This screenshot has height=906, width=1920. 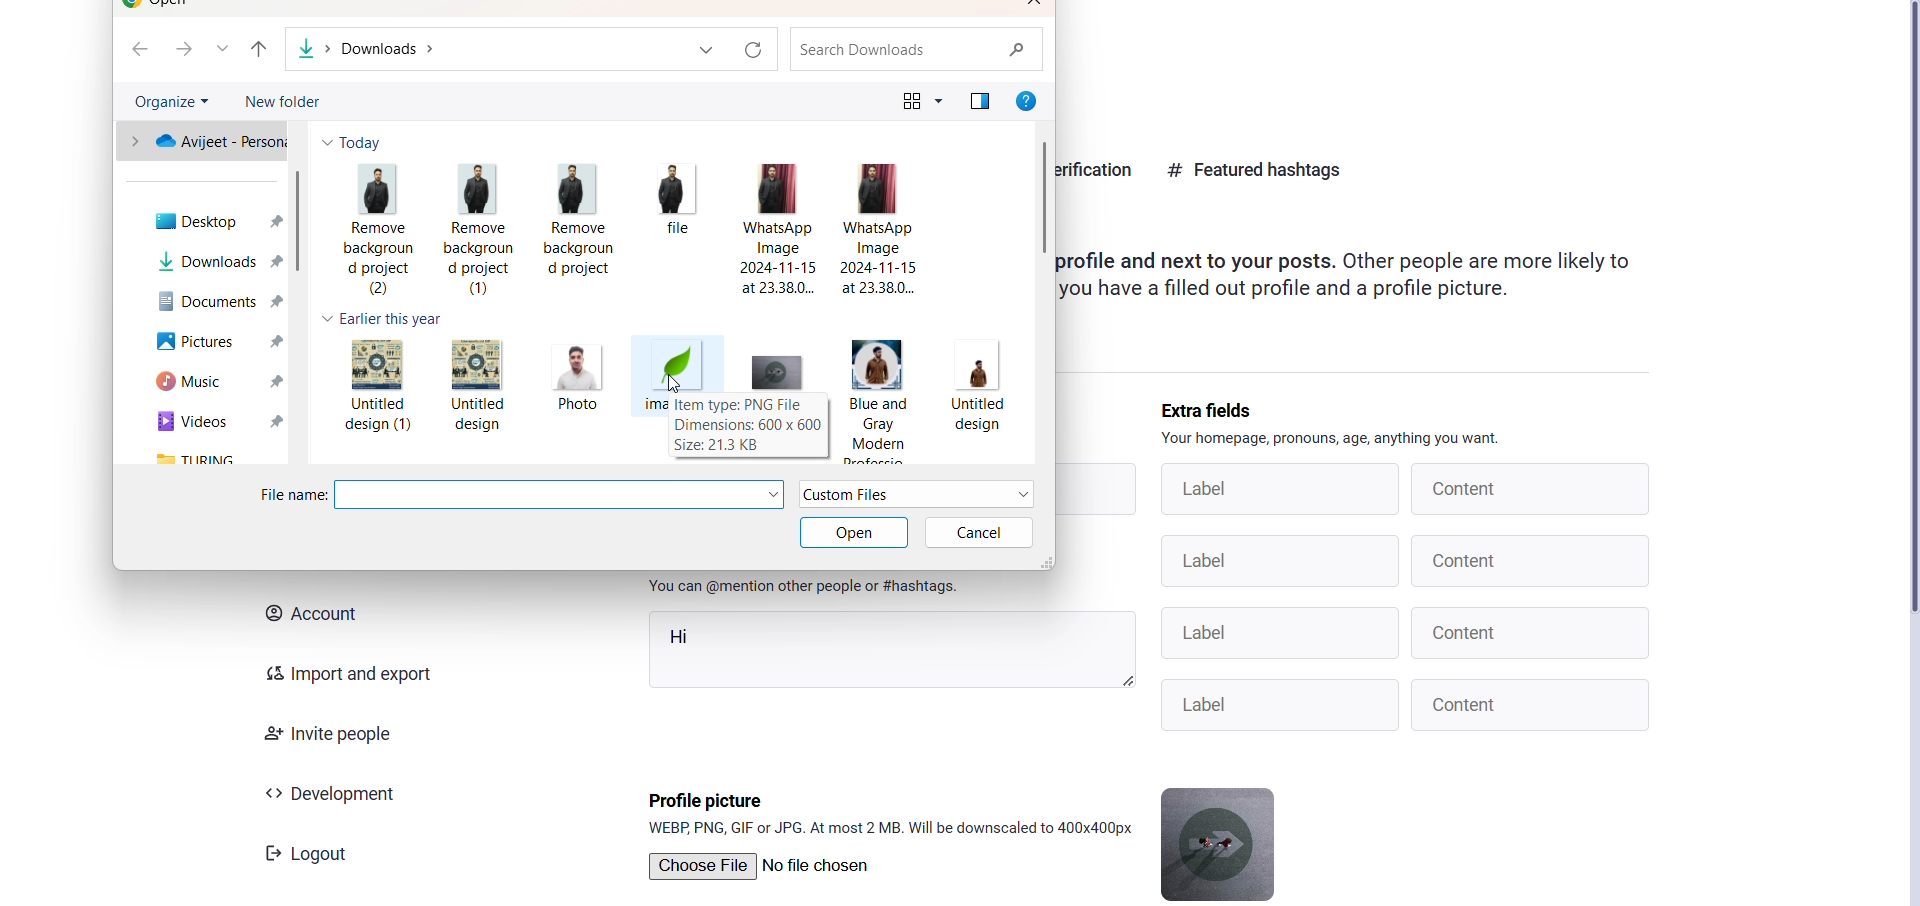 What do you see at coordinates (562, 494) in the screenshot?
I see `selected file name` at bounding box center [562, 494].